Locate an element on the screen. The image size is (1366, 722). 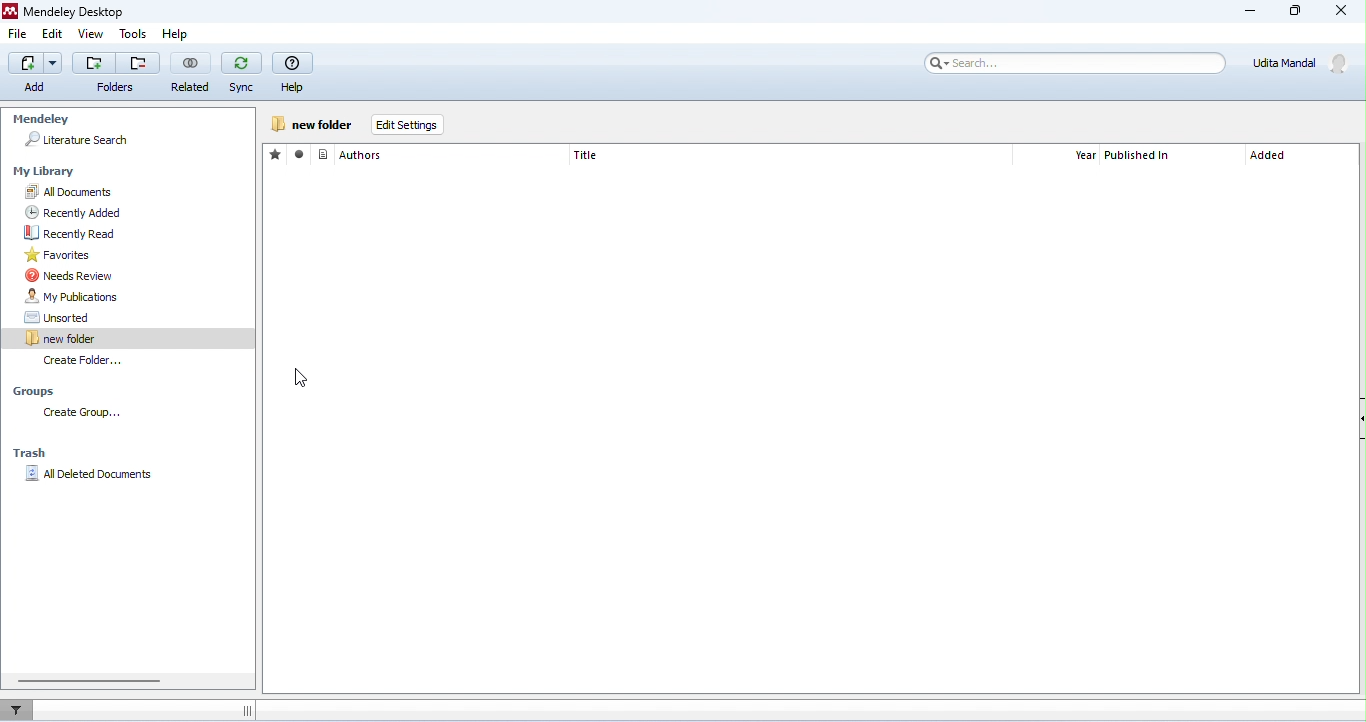
filter documents by author, tag or publication is located at coordinates (22, 708).